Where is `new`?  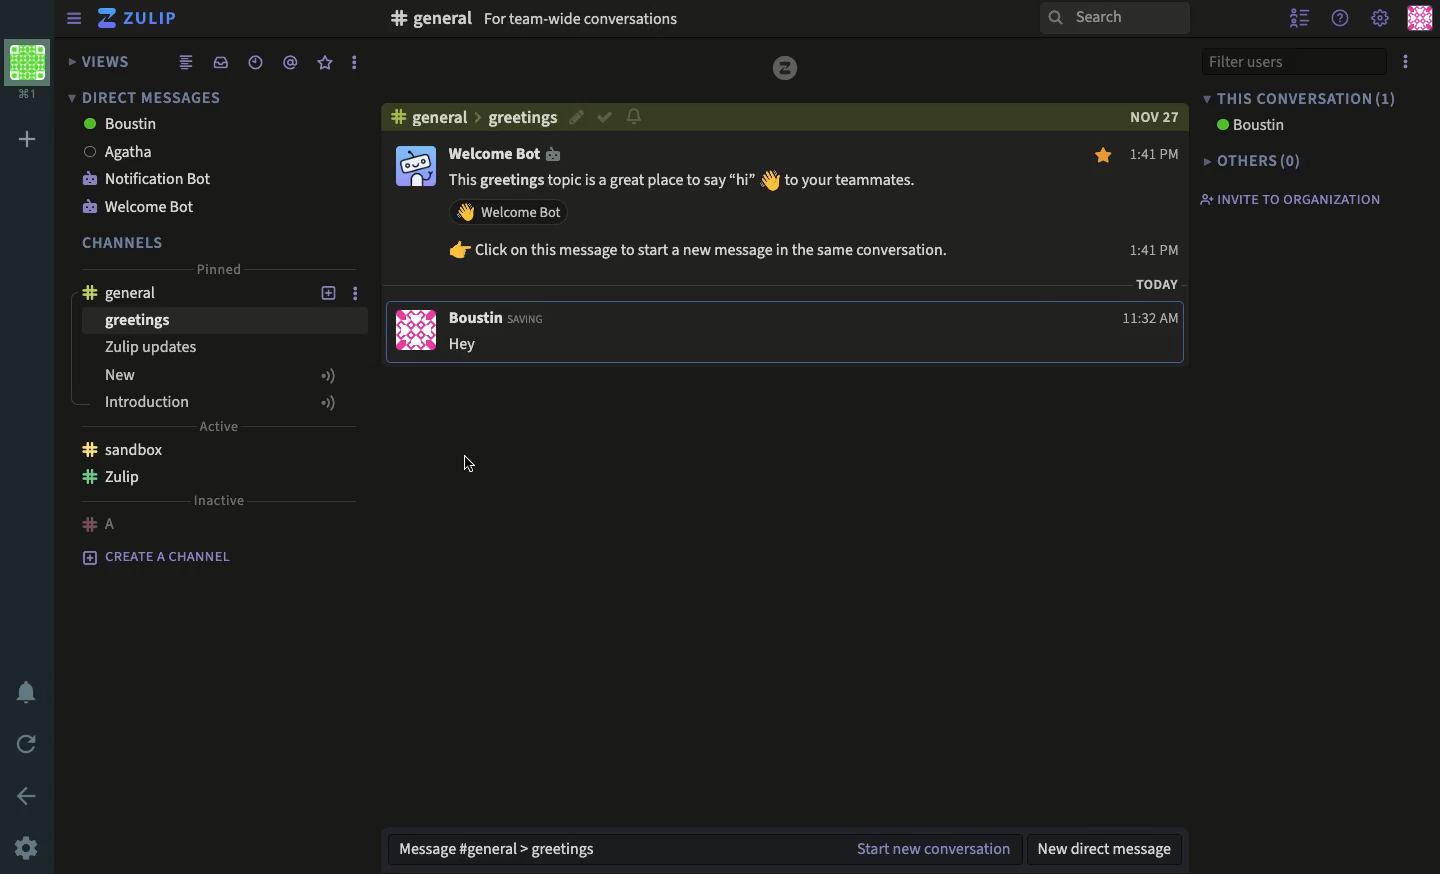
new is located at coordinates (221, 378).